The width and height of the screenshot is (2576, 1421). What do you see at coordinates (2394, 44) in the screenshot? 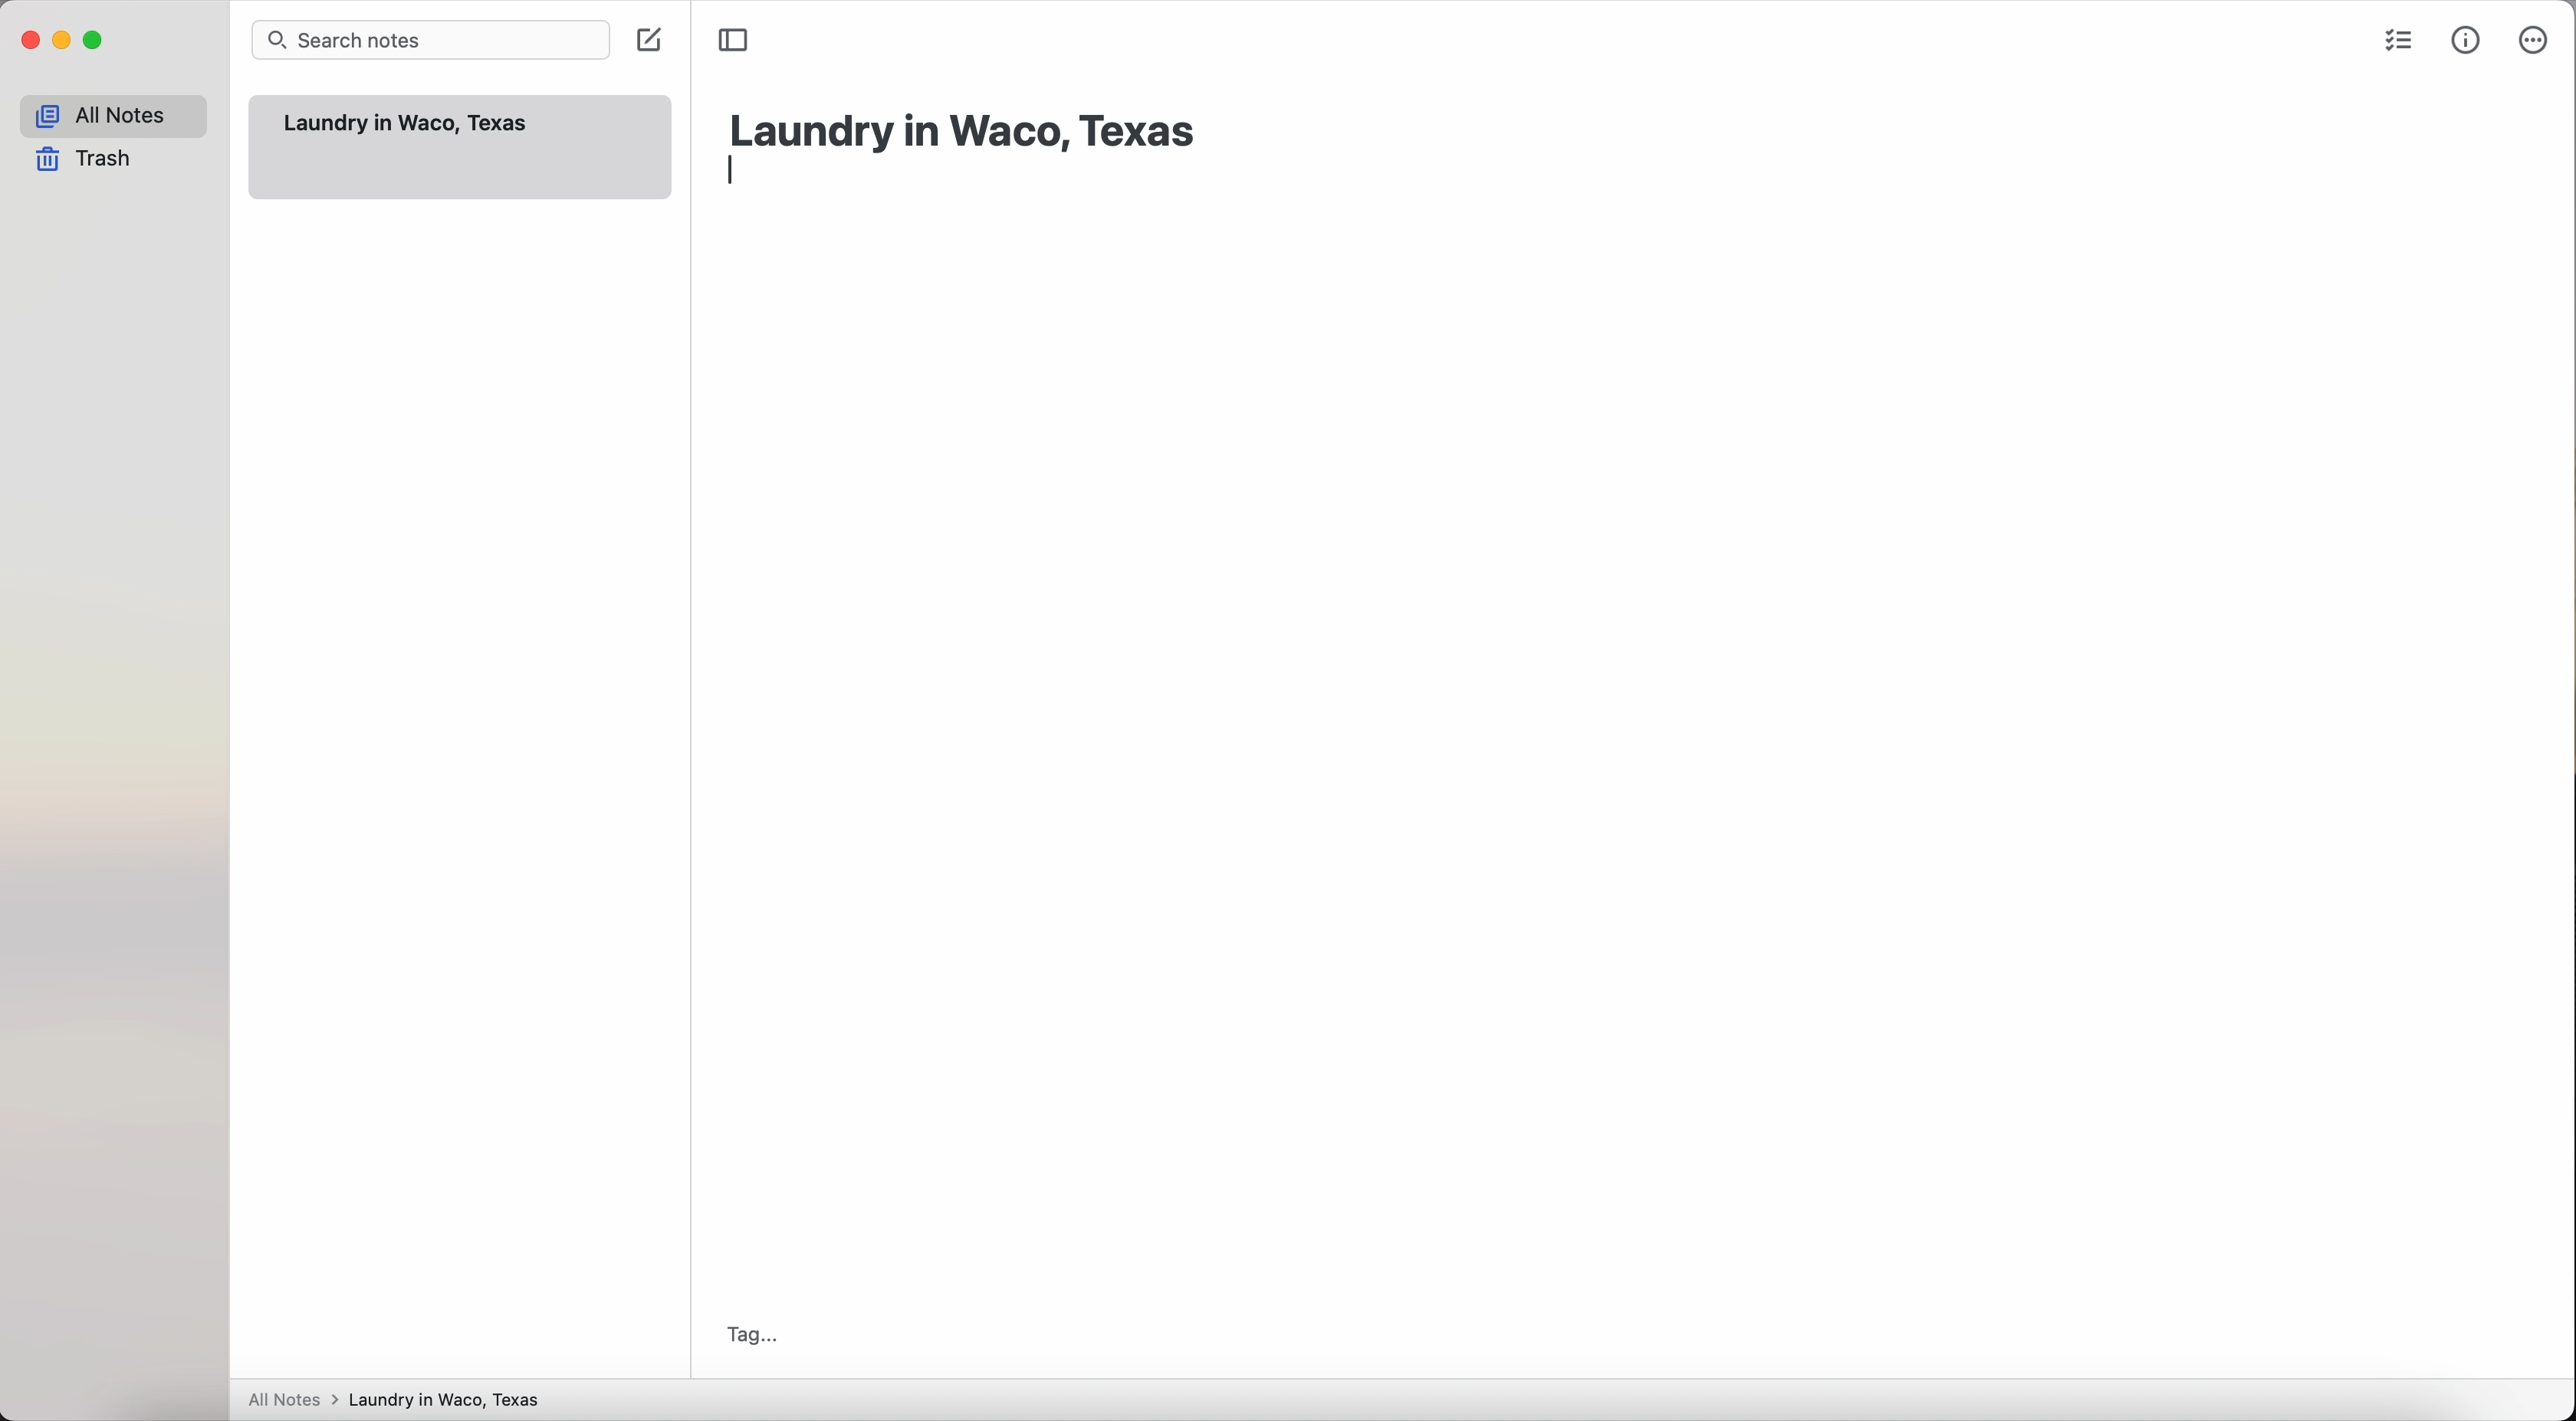
I see `check list` at bounding box center [2394, 44].